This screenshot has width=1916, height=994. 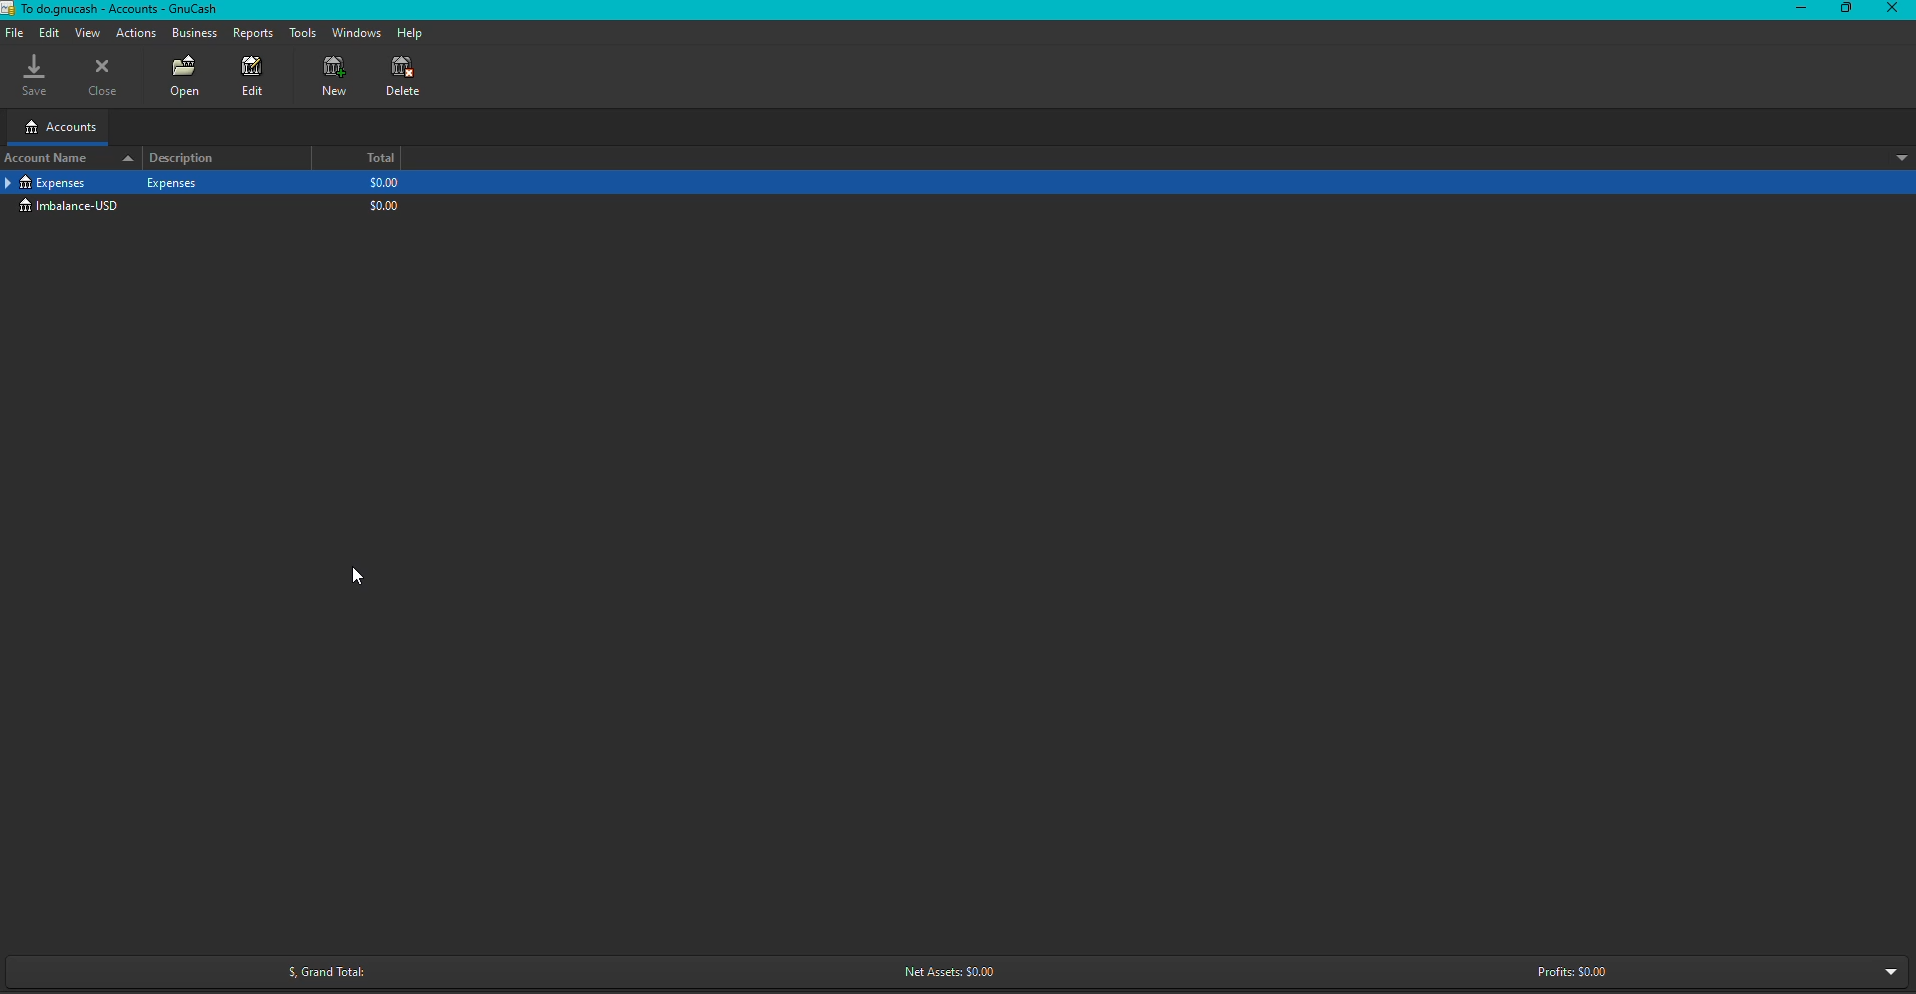 What do you see at coordinates (50, 33) in the screenshot?
I see `Edit` at bounding box center [50, 33].